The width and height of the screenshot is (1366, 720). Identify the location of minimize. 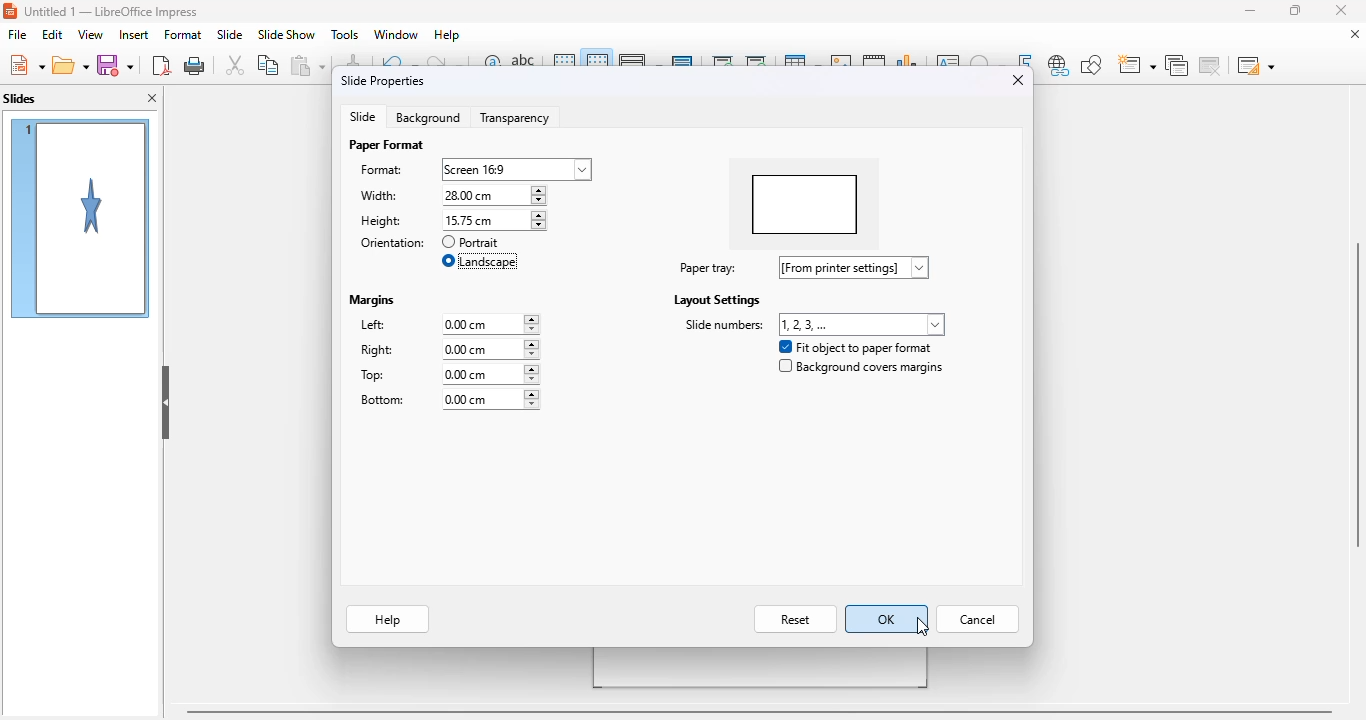
(1250, 11).